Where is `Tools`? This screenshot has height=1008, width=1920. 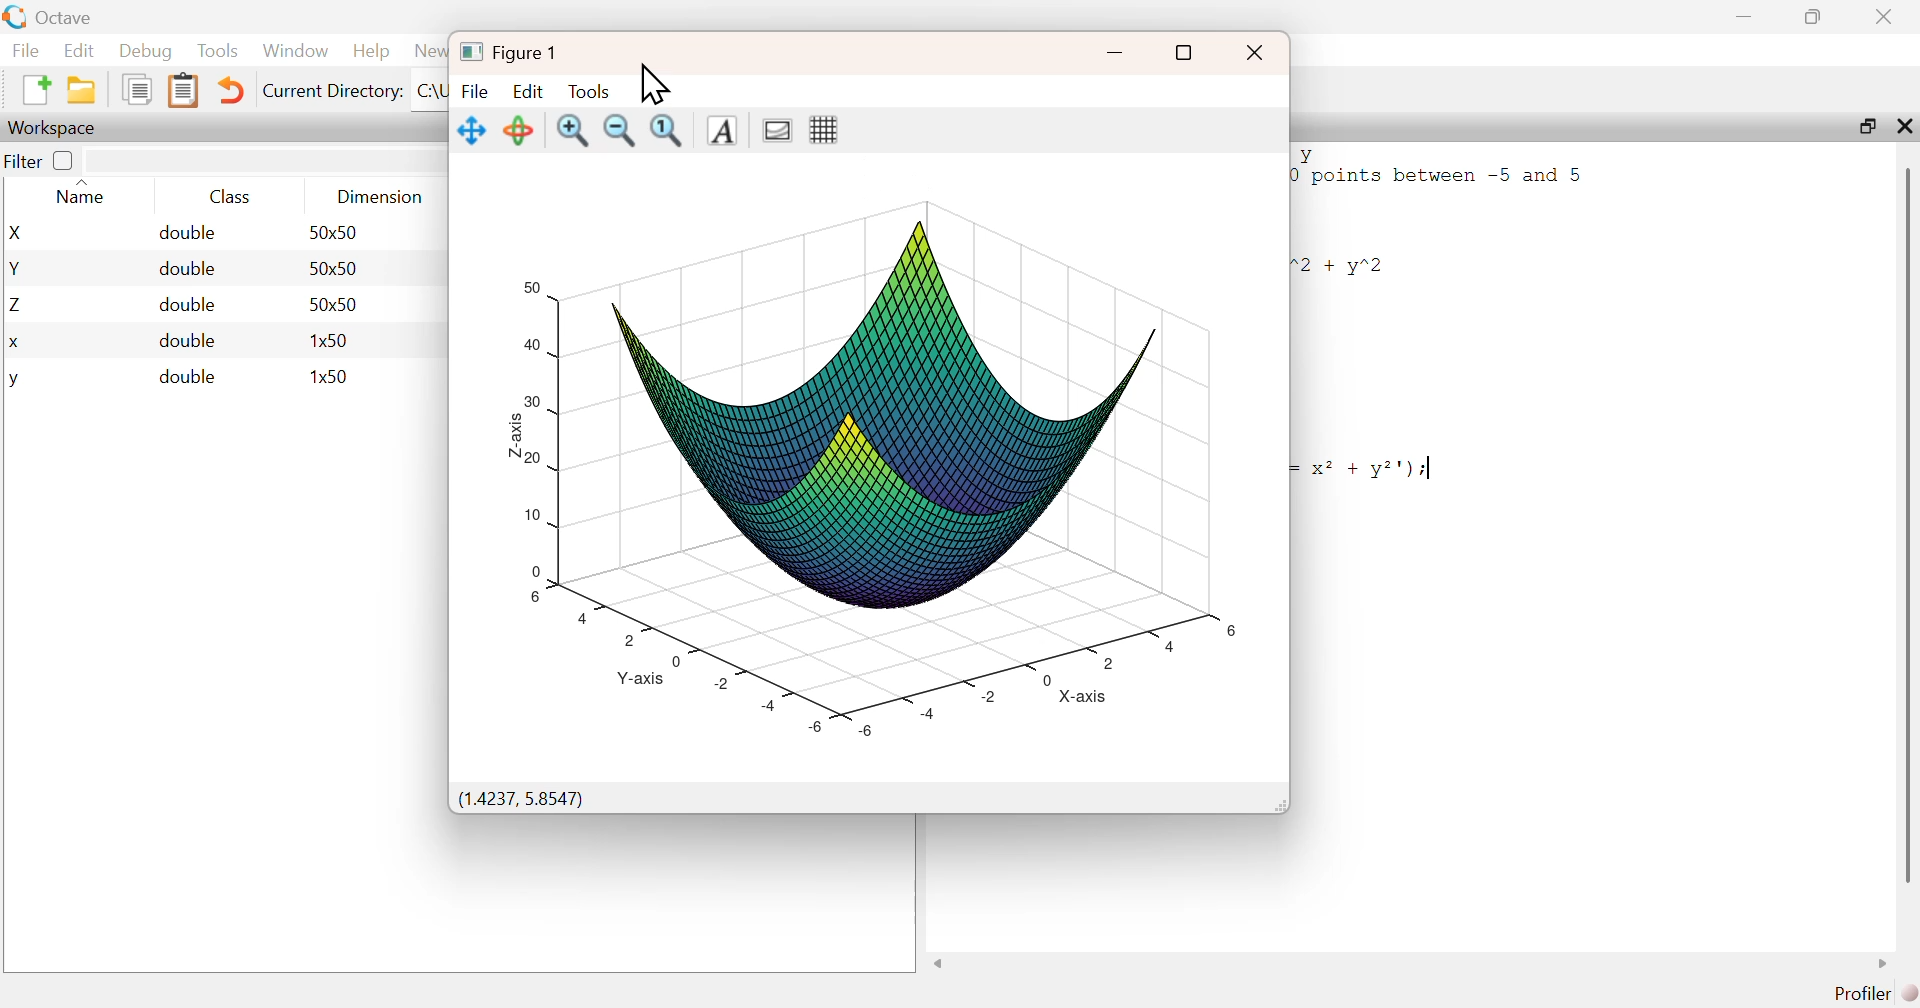 Tools is located at coordinates (590, 91).